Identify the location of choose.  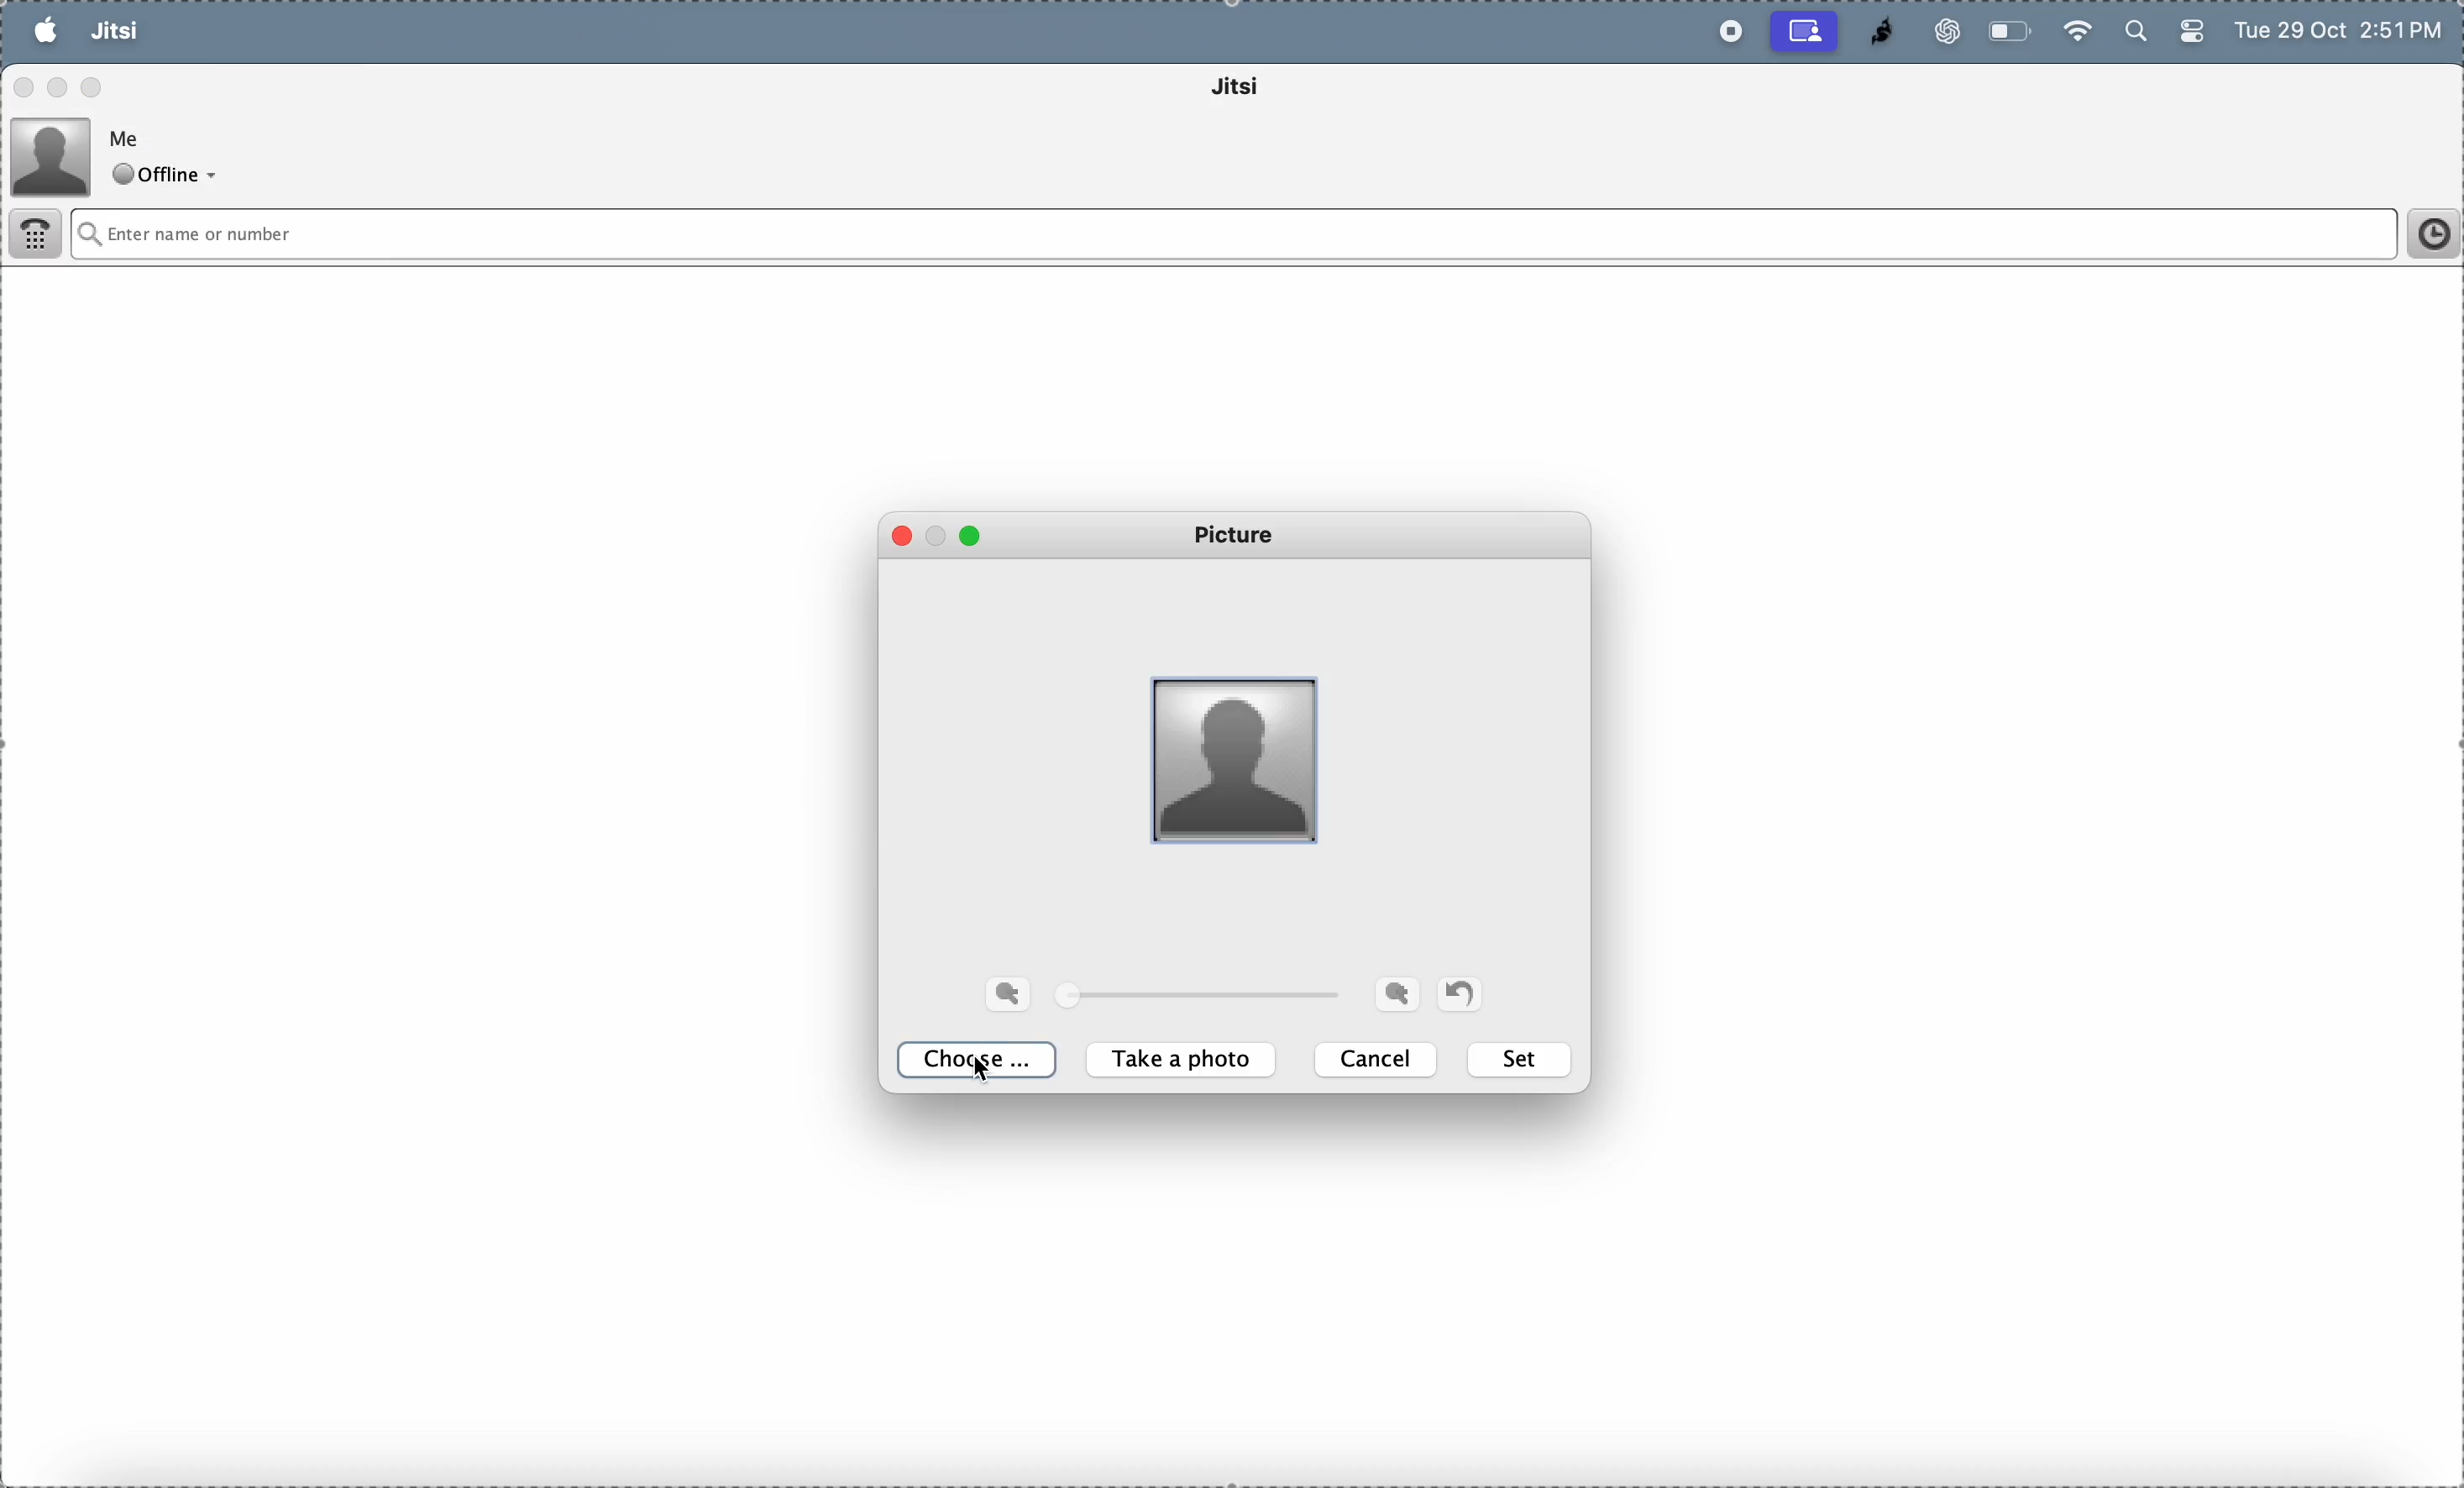
(982, 1061).